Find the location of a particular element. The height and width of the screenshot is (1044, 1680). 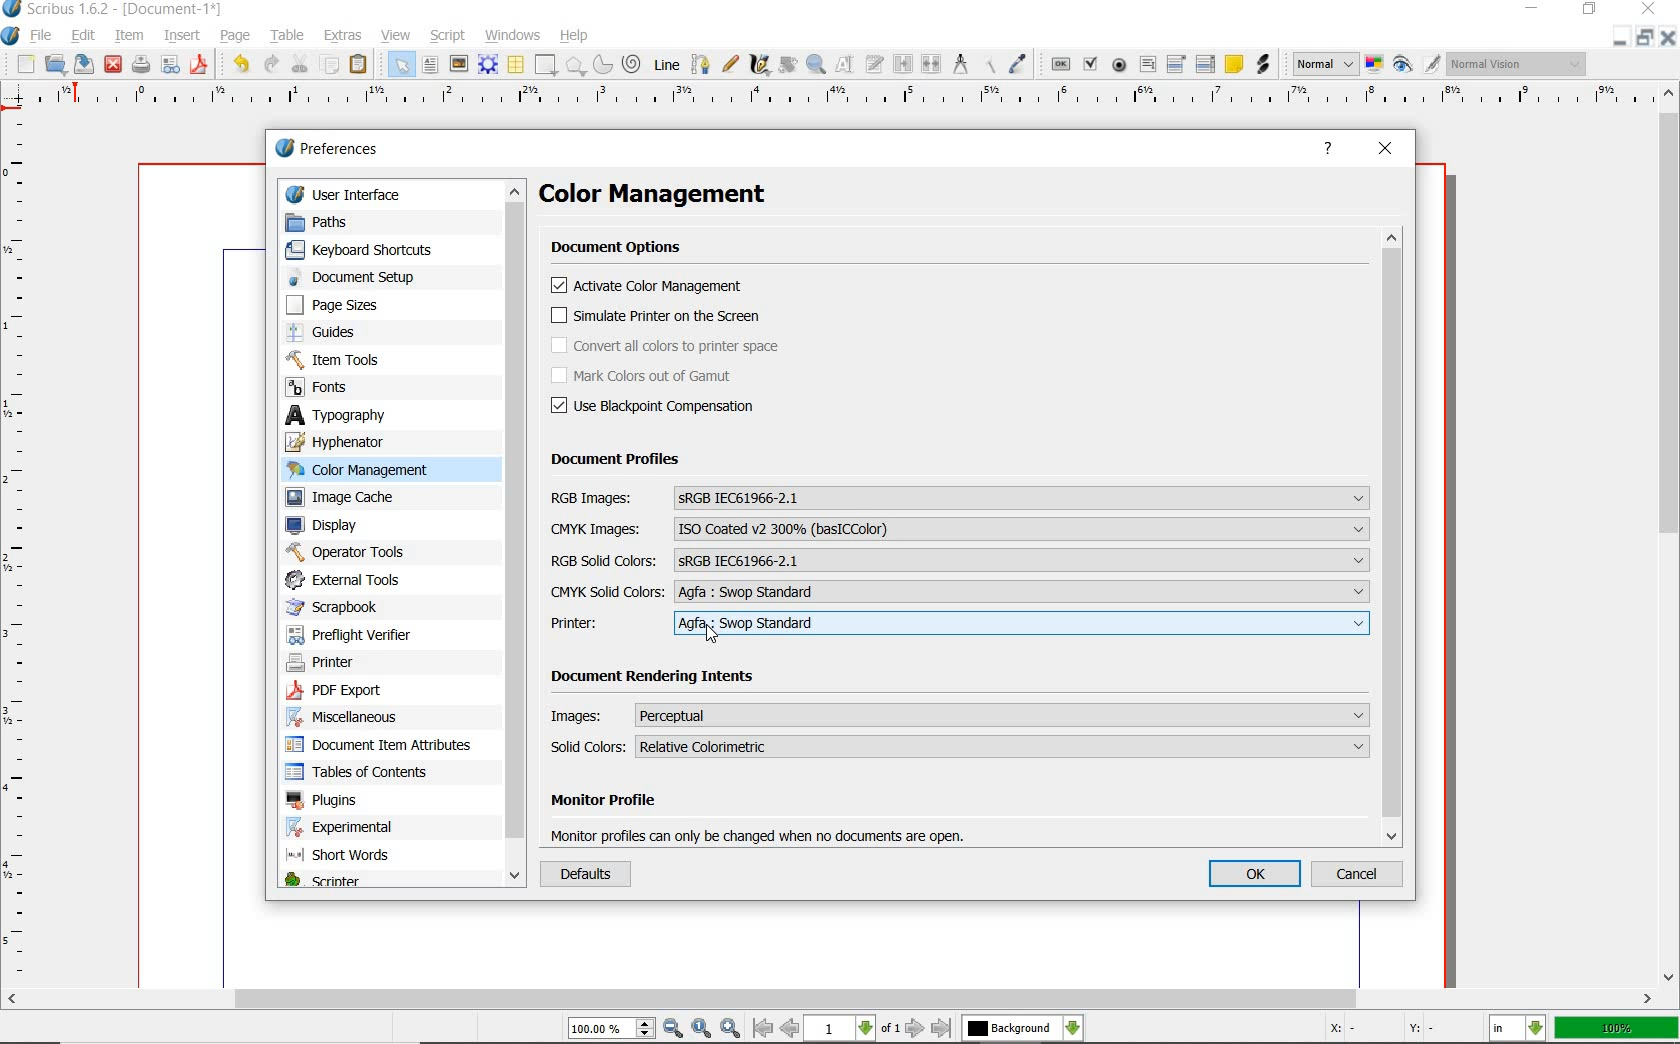

text frame is located at coordinates (430, 65).